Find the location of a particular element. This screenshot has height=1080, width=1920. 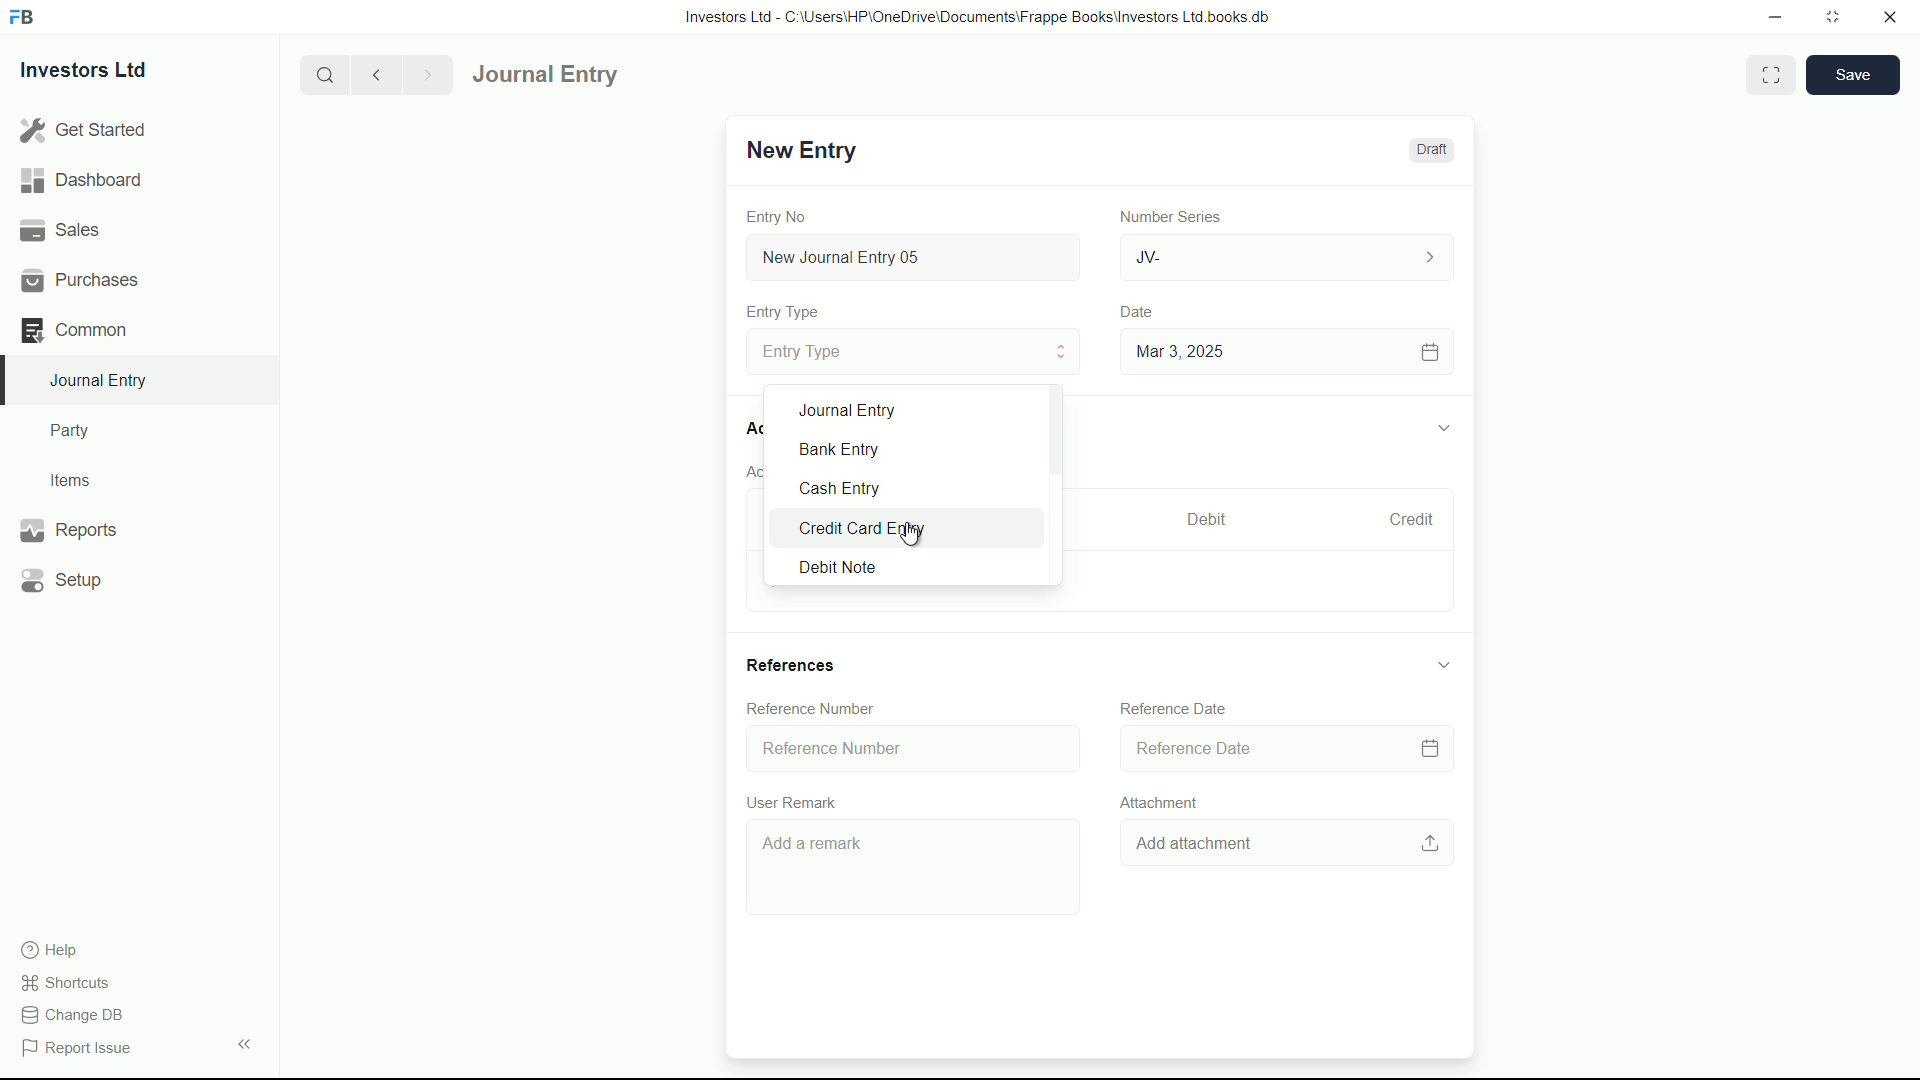

Attachment is located at coordinates (1161, 802).